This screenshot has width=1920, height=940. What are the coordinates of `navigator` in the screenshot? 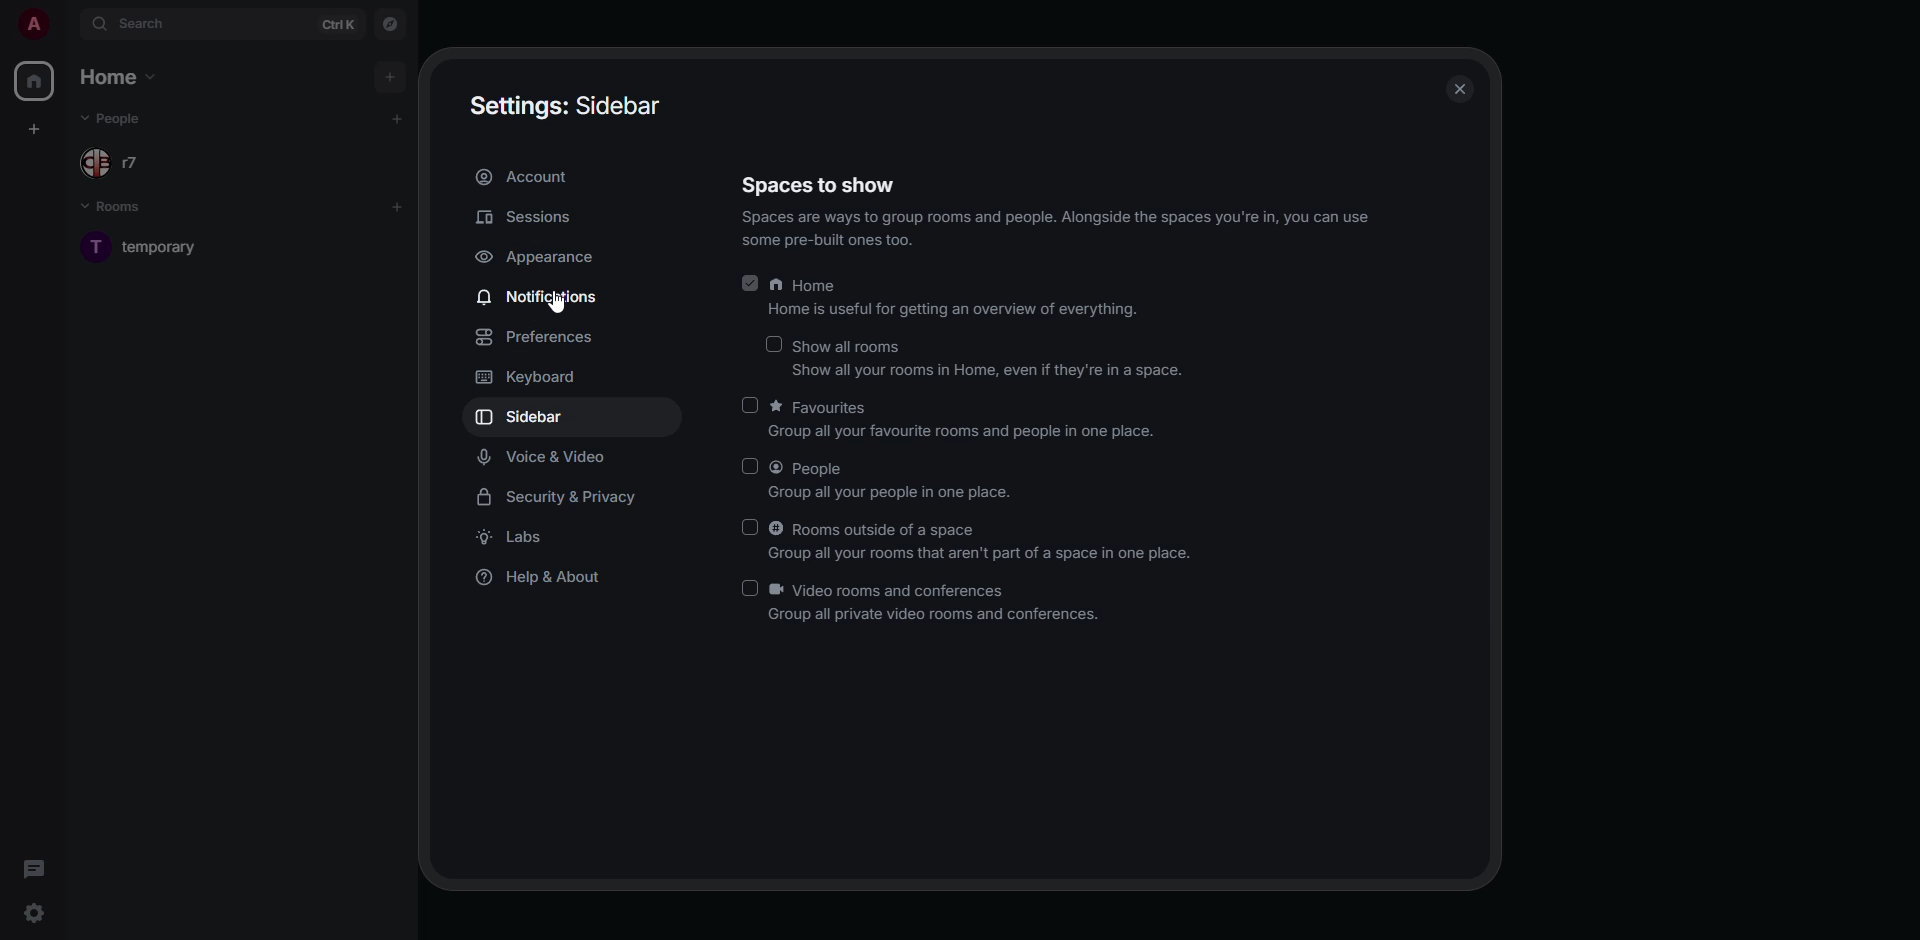 It's located at (392, 25).